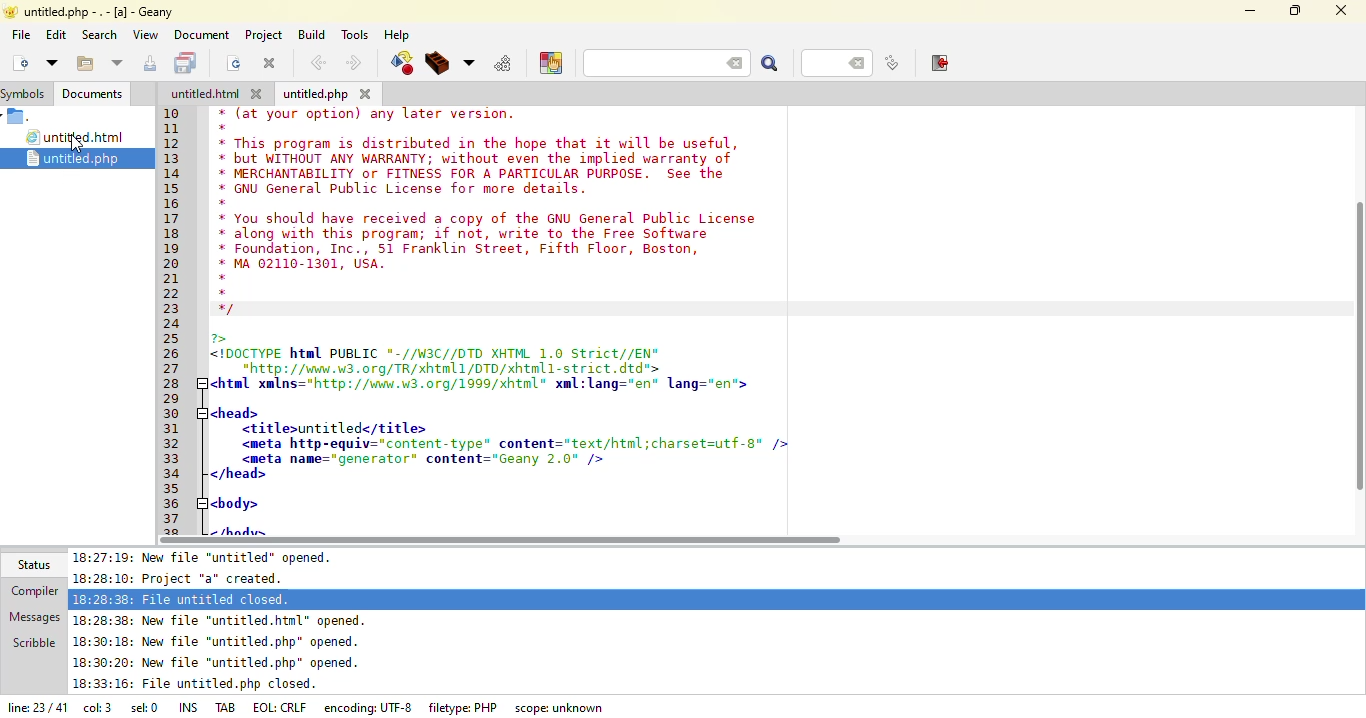 The width and height of the screenshot is (1366, 718). Describe the element at coordinates (77, 138) in the screenshot. I see `untitled` at that location.